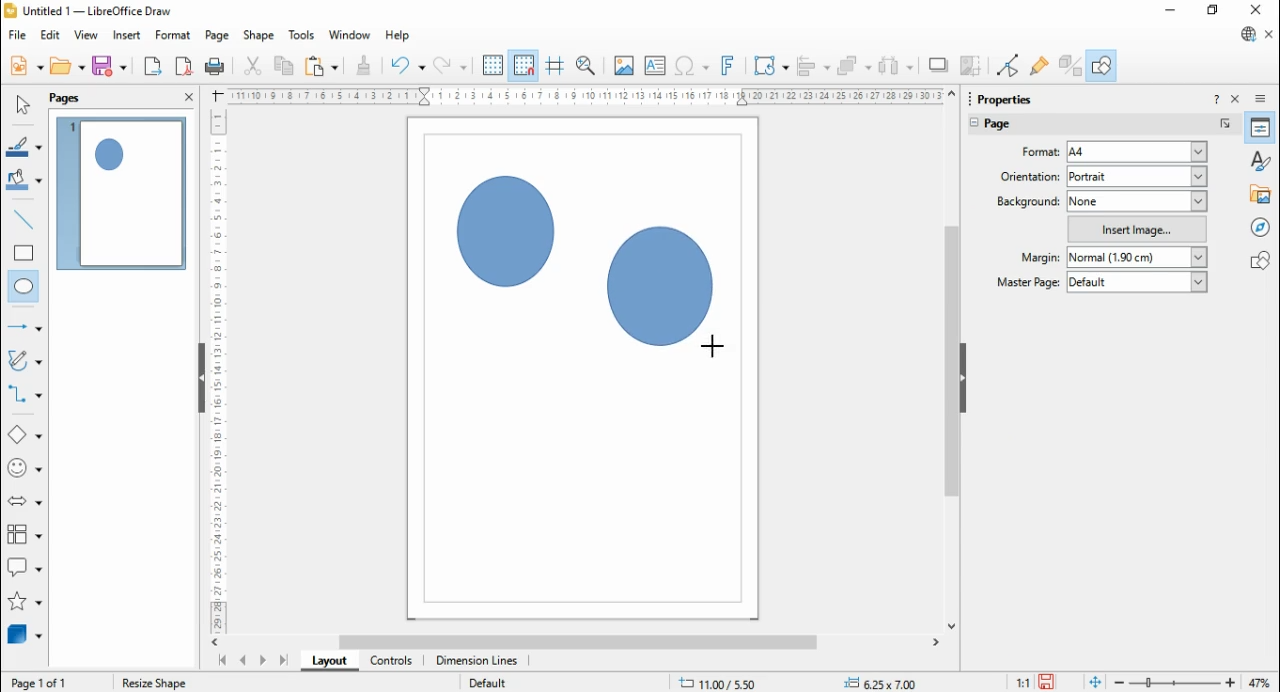 The image size is (1280, 692). What do you see at coordinates (962, 379) in the screenshot?
I see `hide` at bounding box center [962, 379].